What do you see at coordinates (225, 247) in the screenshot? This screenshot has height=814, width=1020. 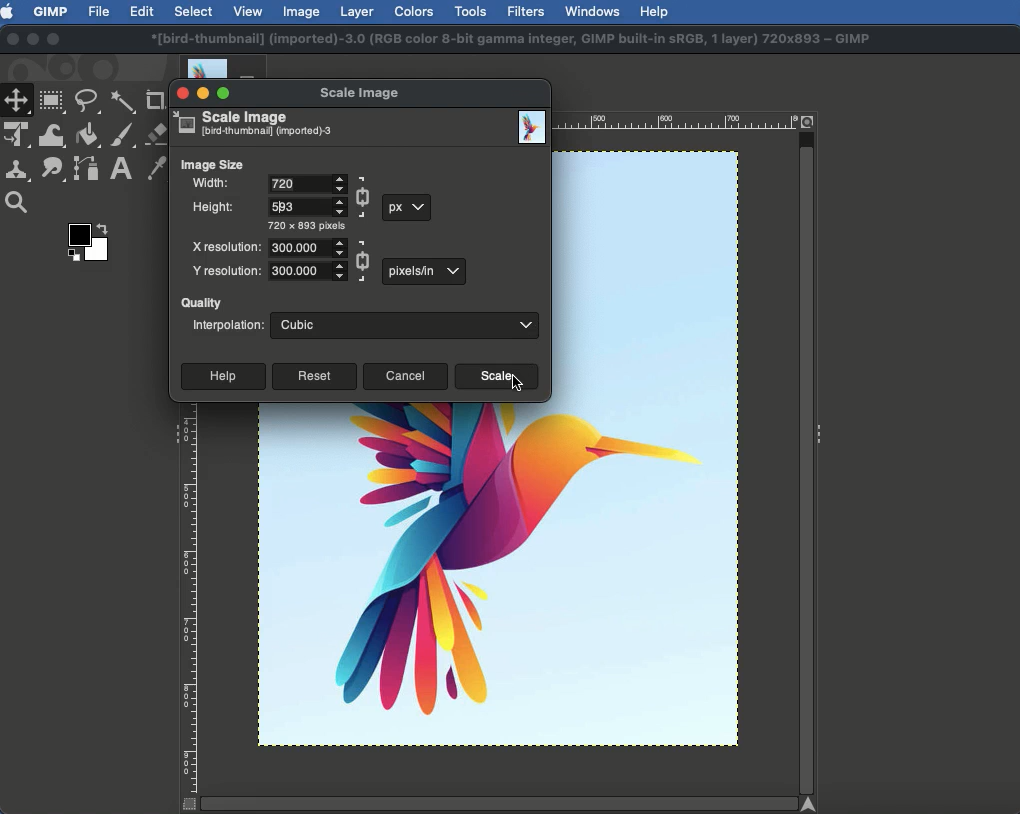 I see `X resolution` at bounding box center [225, 247].